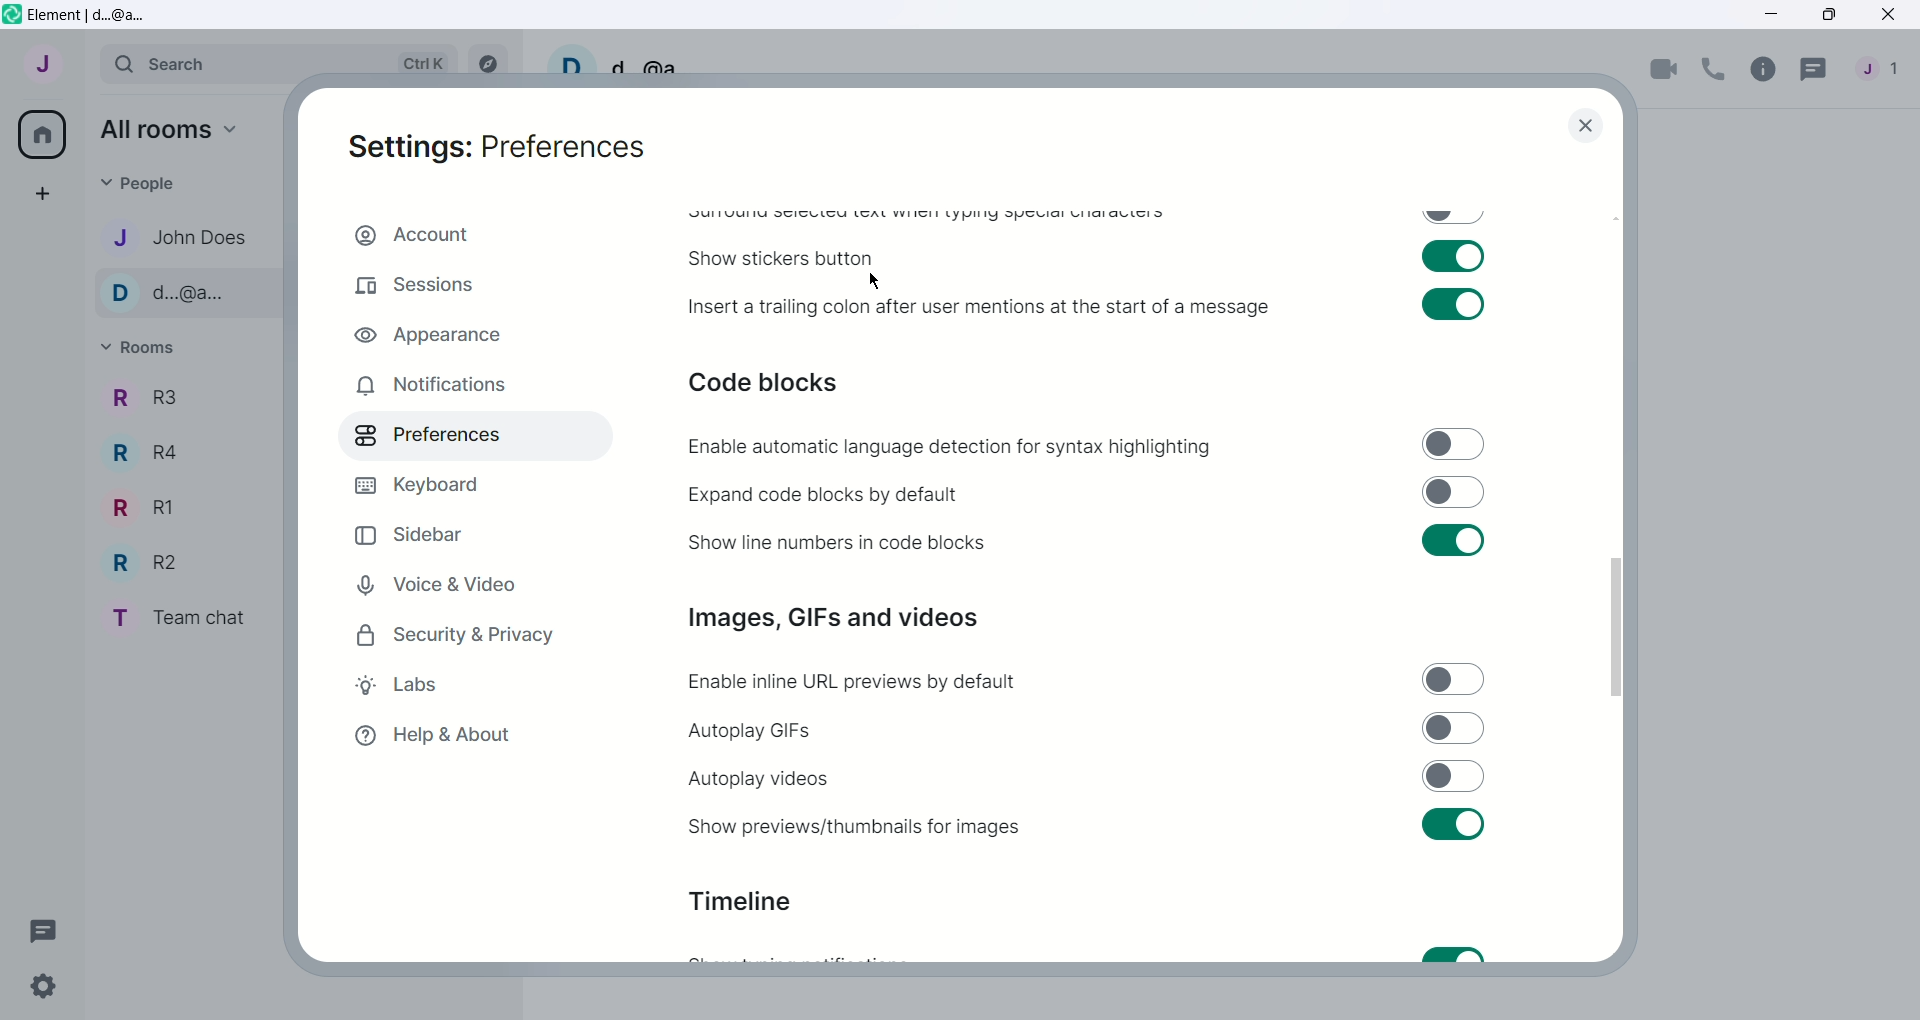  Describe the element at coordinates (1885, 71) in the screenshot. I see `People` at that location.